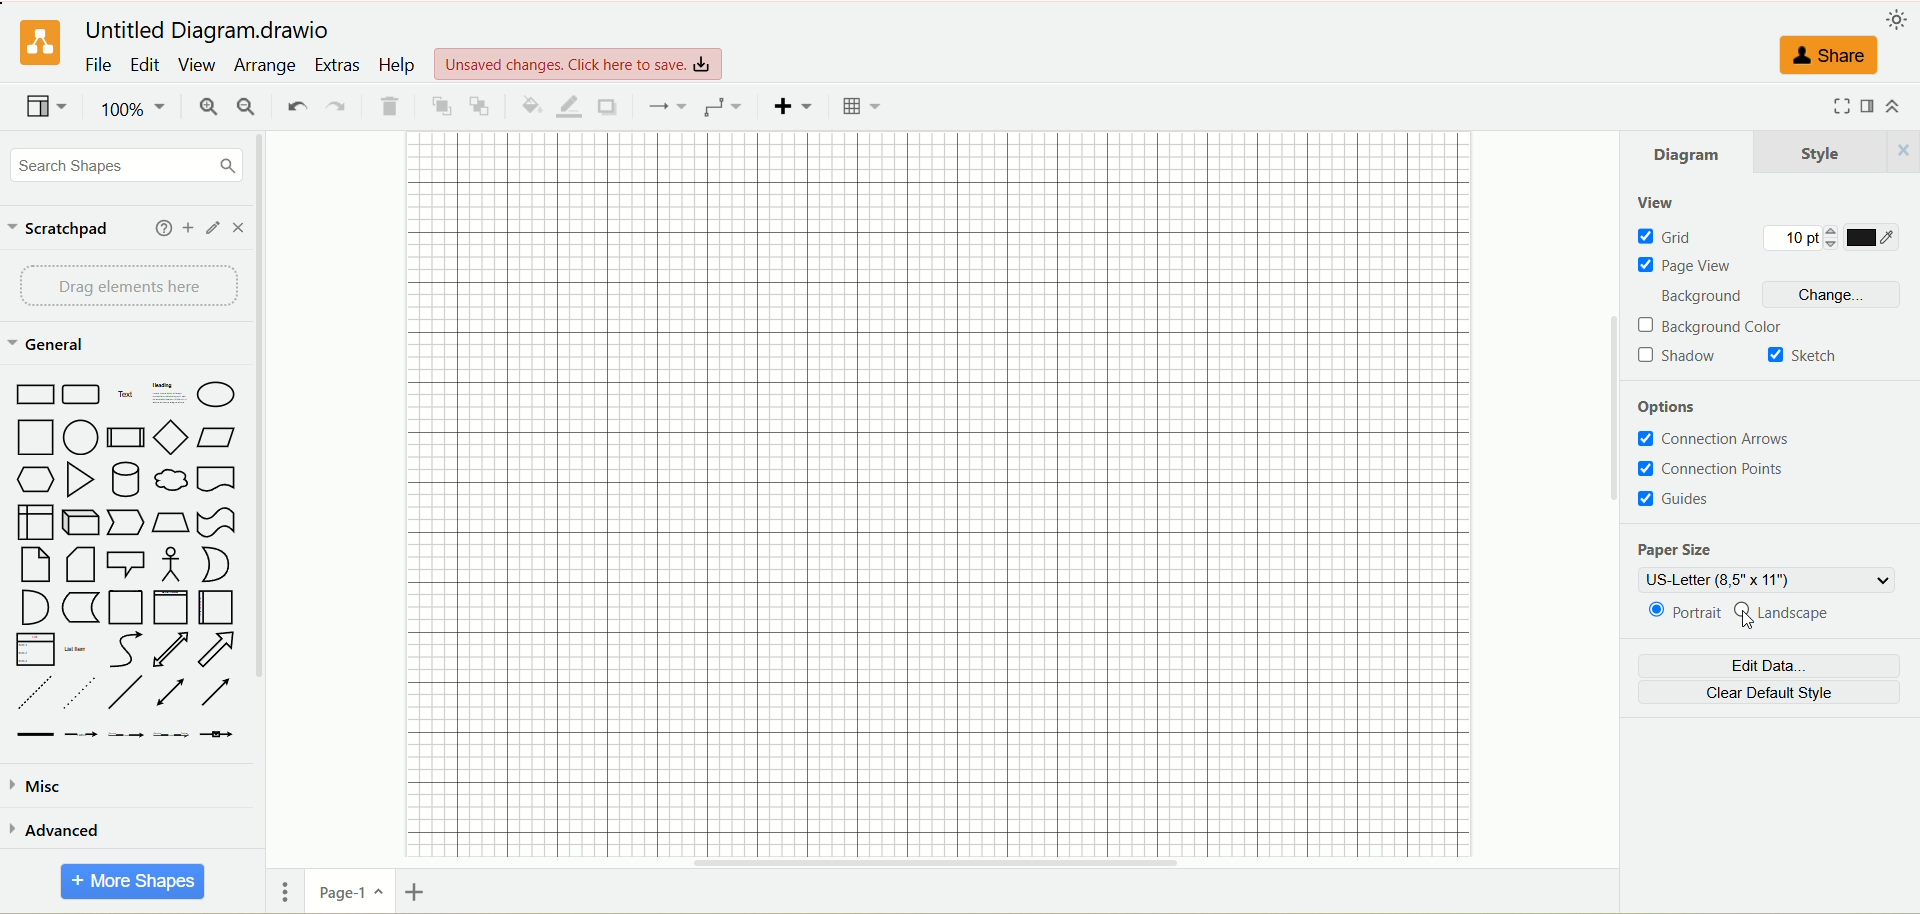  What do you see at coordinates (1765, 581) in the screenshot?
I see `US-letter` at bounding box center [1765, 581].